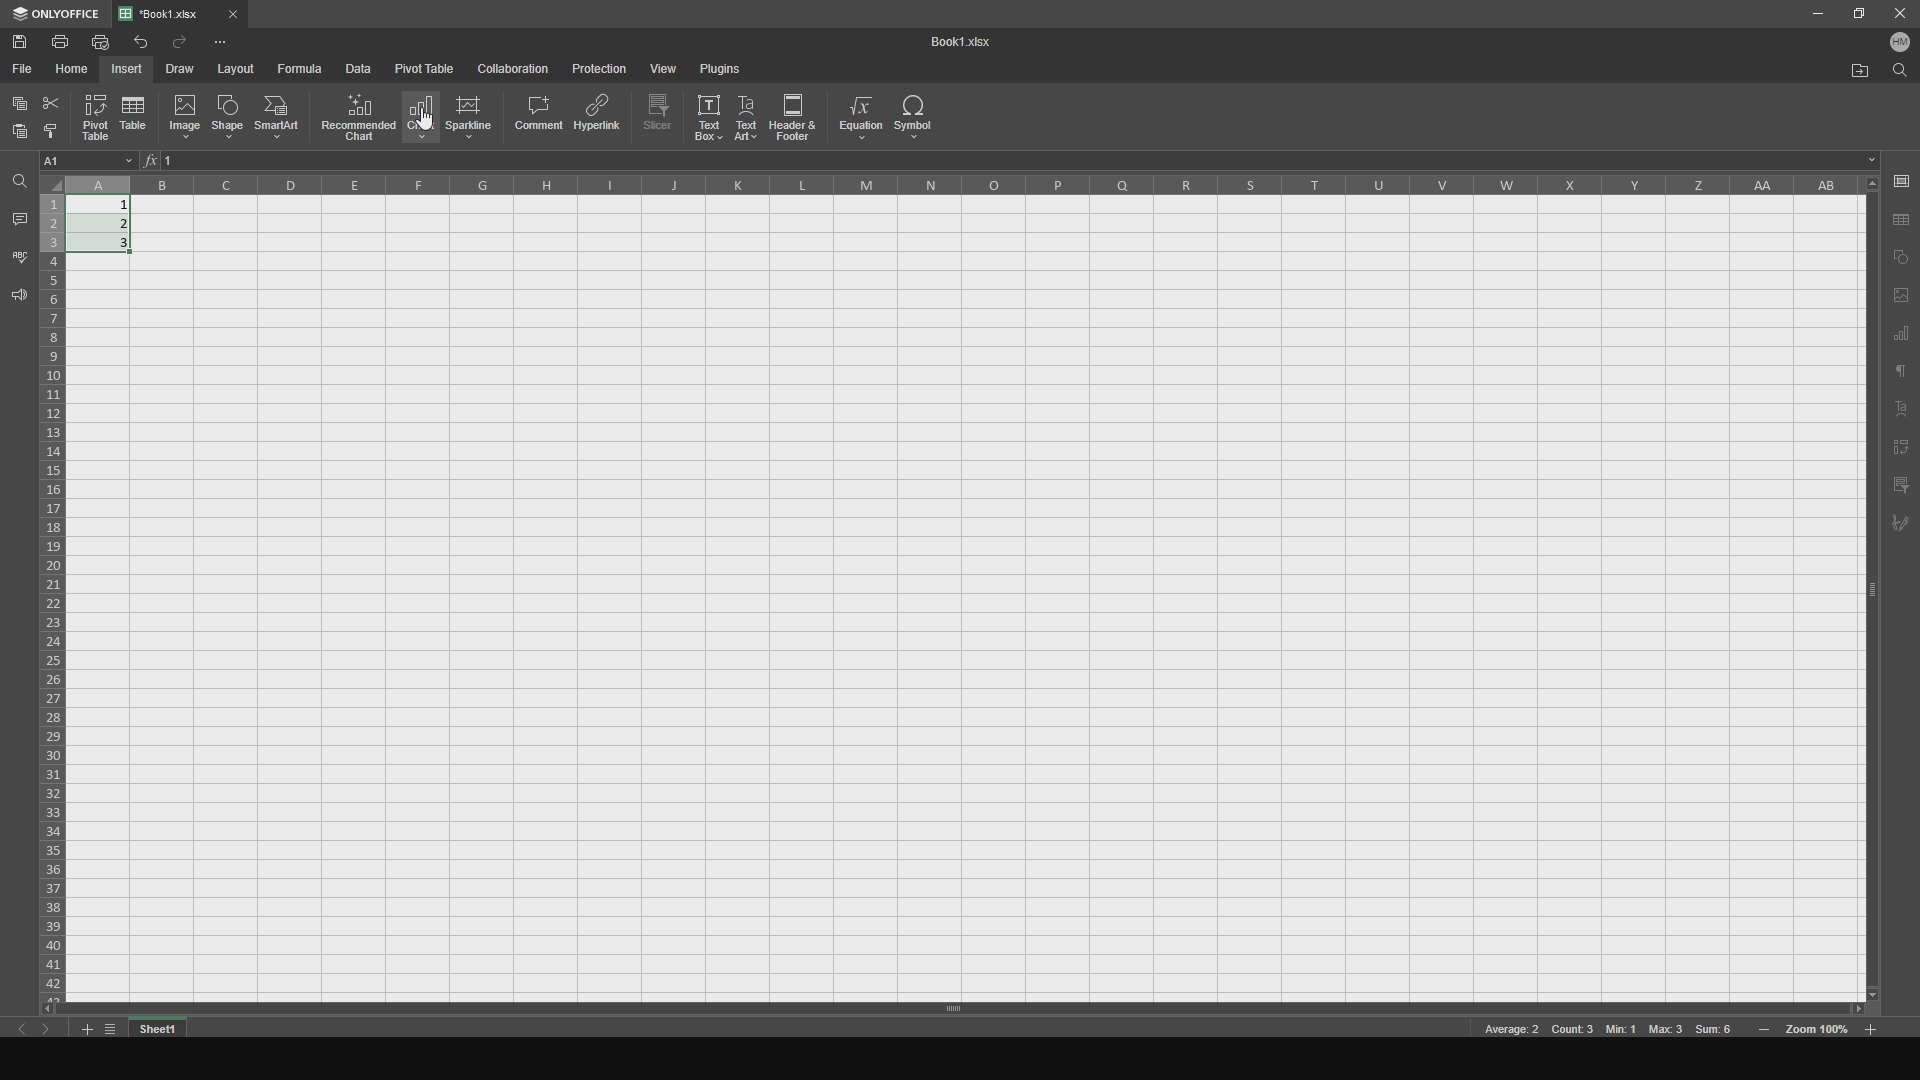 The height and width of the screenshot is (1080, 1920). Describe the element at coordinates (183, 42) in the screenshot. I see `redo` at that location.